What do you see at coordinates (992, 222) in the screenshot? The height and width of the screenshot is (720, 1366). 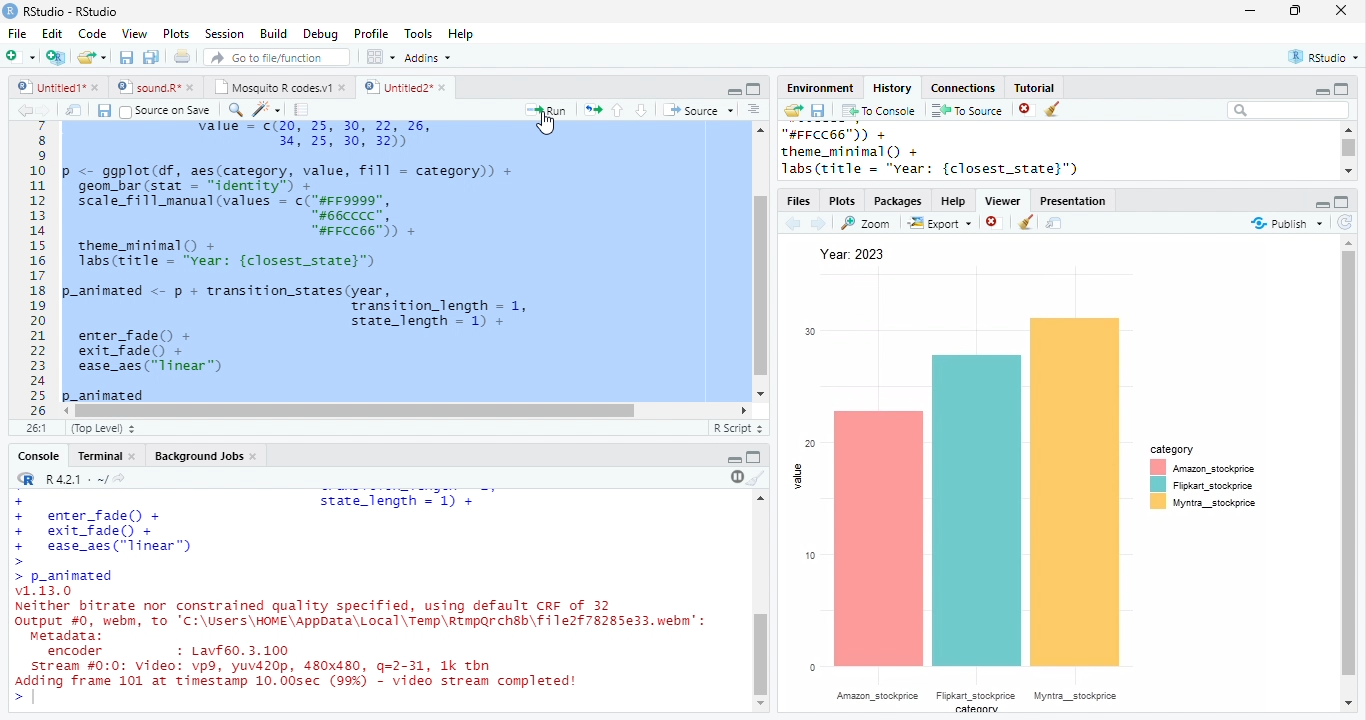 I see `close file` at bounding box center [992, 222].